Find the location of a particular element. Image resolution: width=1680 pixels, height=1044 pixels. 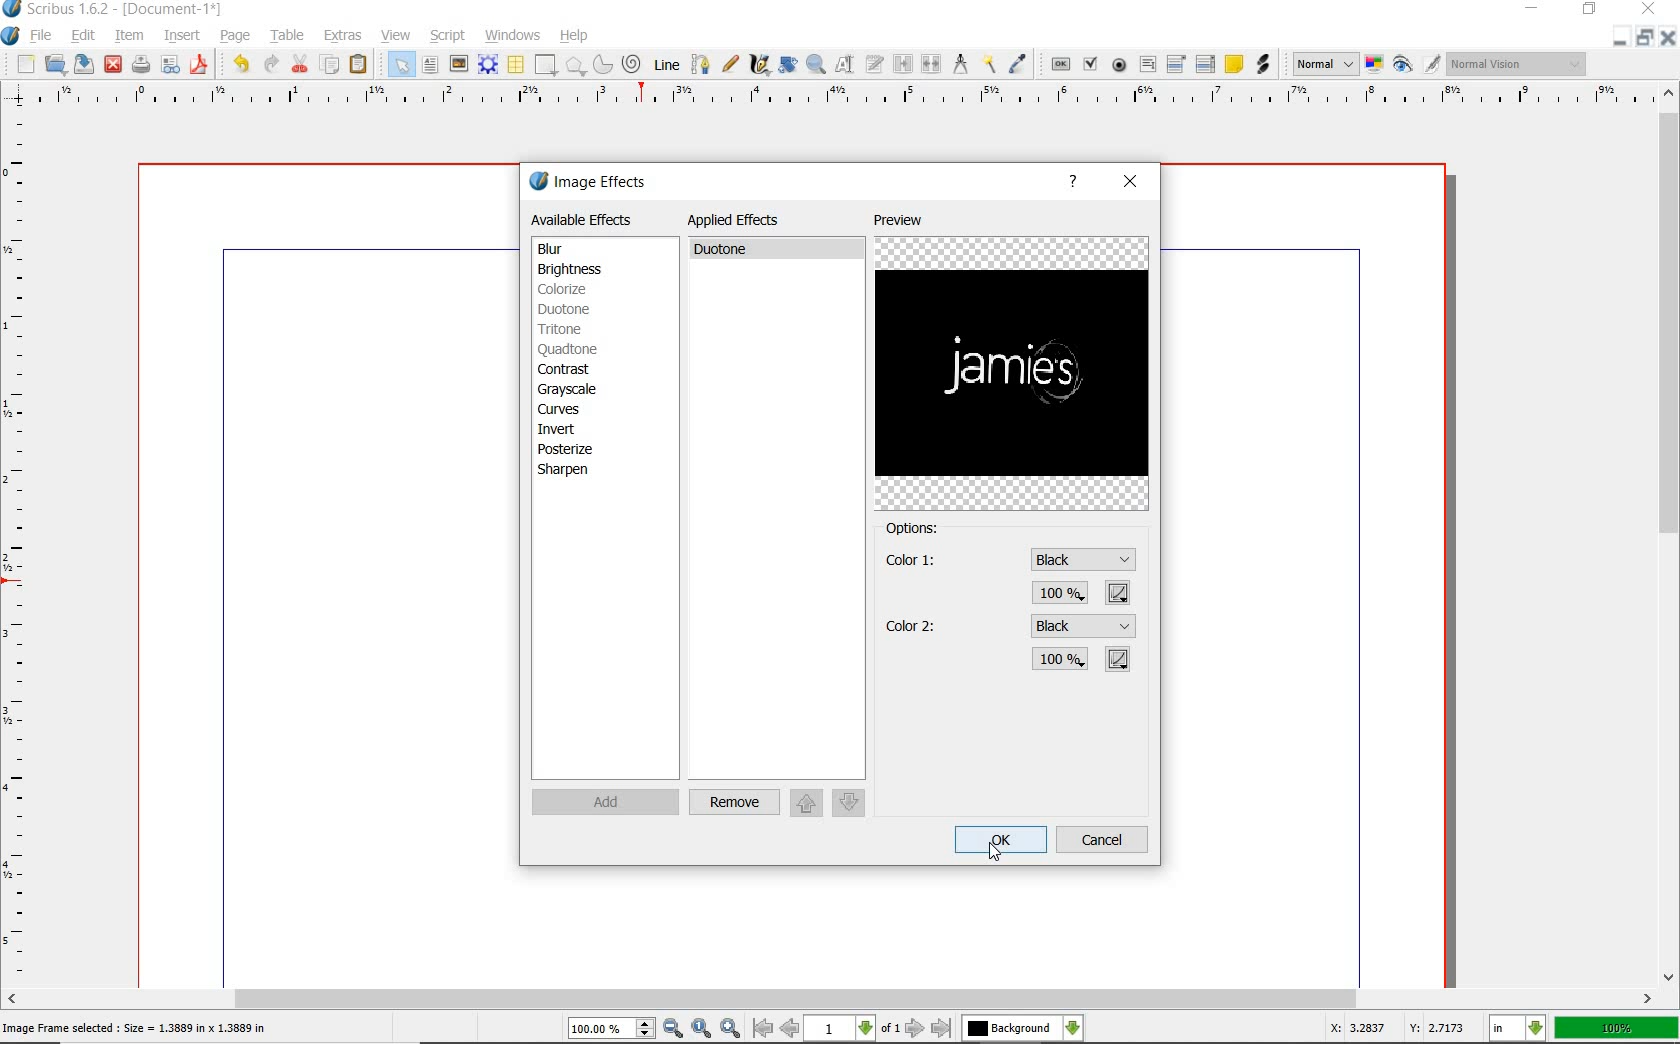

file is located at coordinates (43, 35).